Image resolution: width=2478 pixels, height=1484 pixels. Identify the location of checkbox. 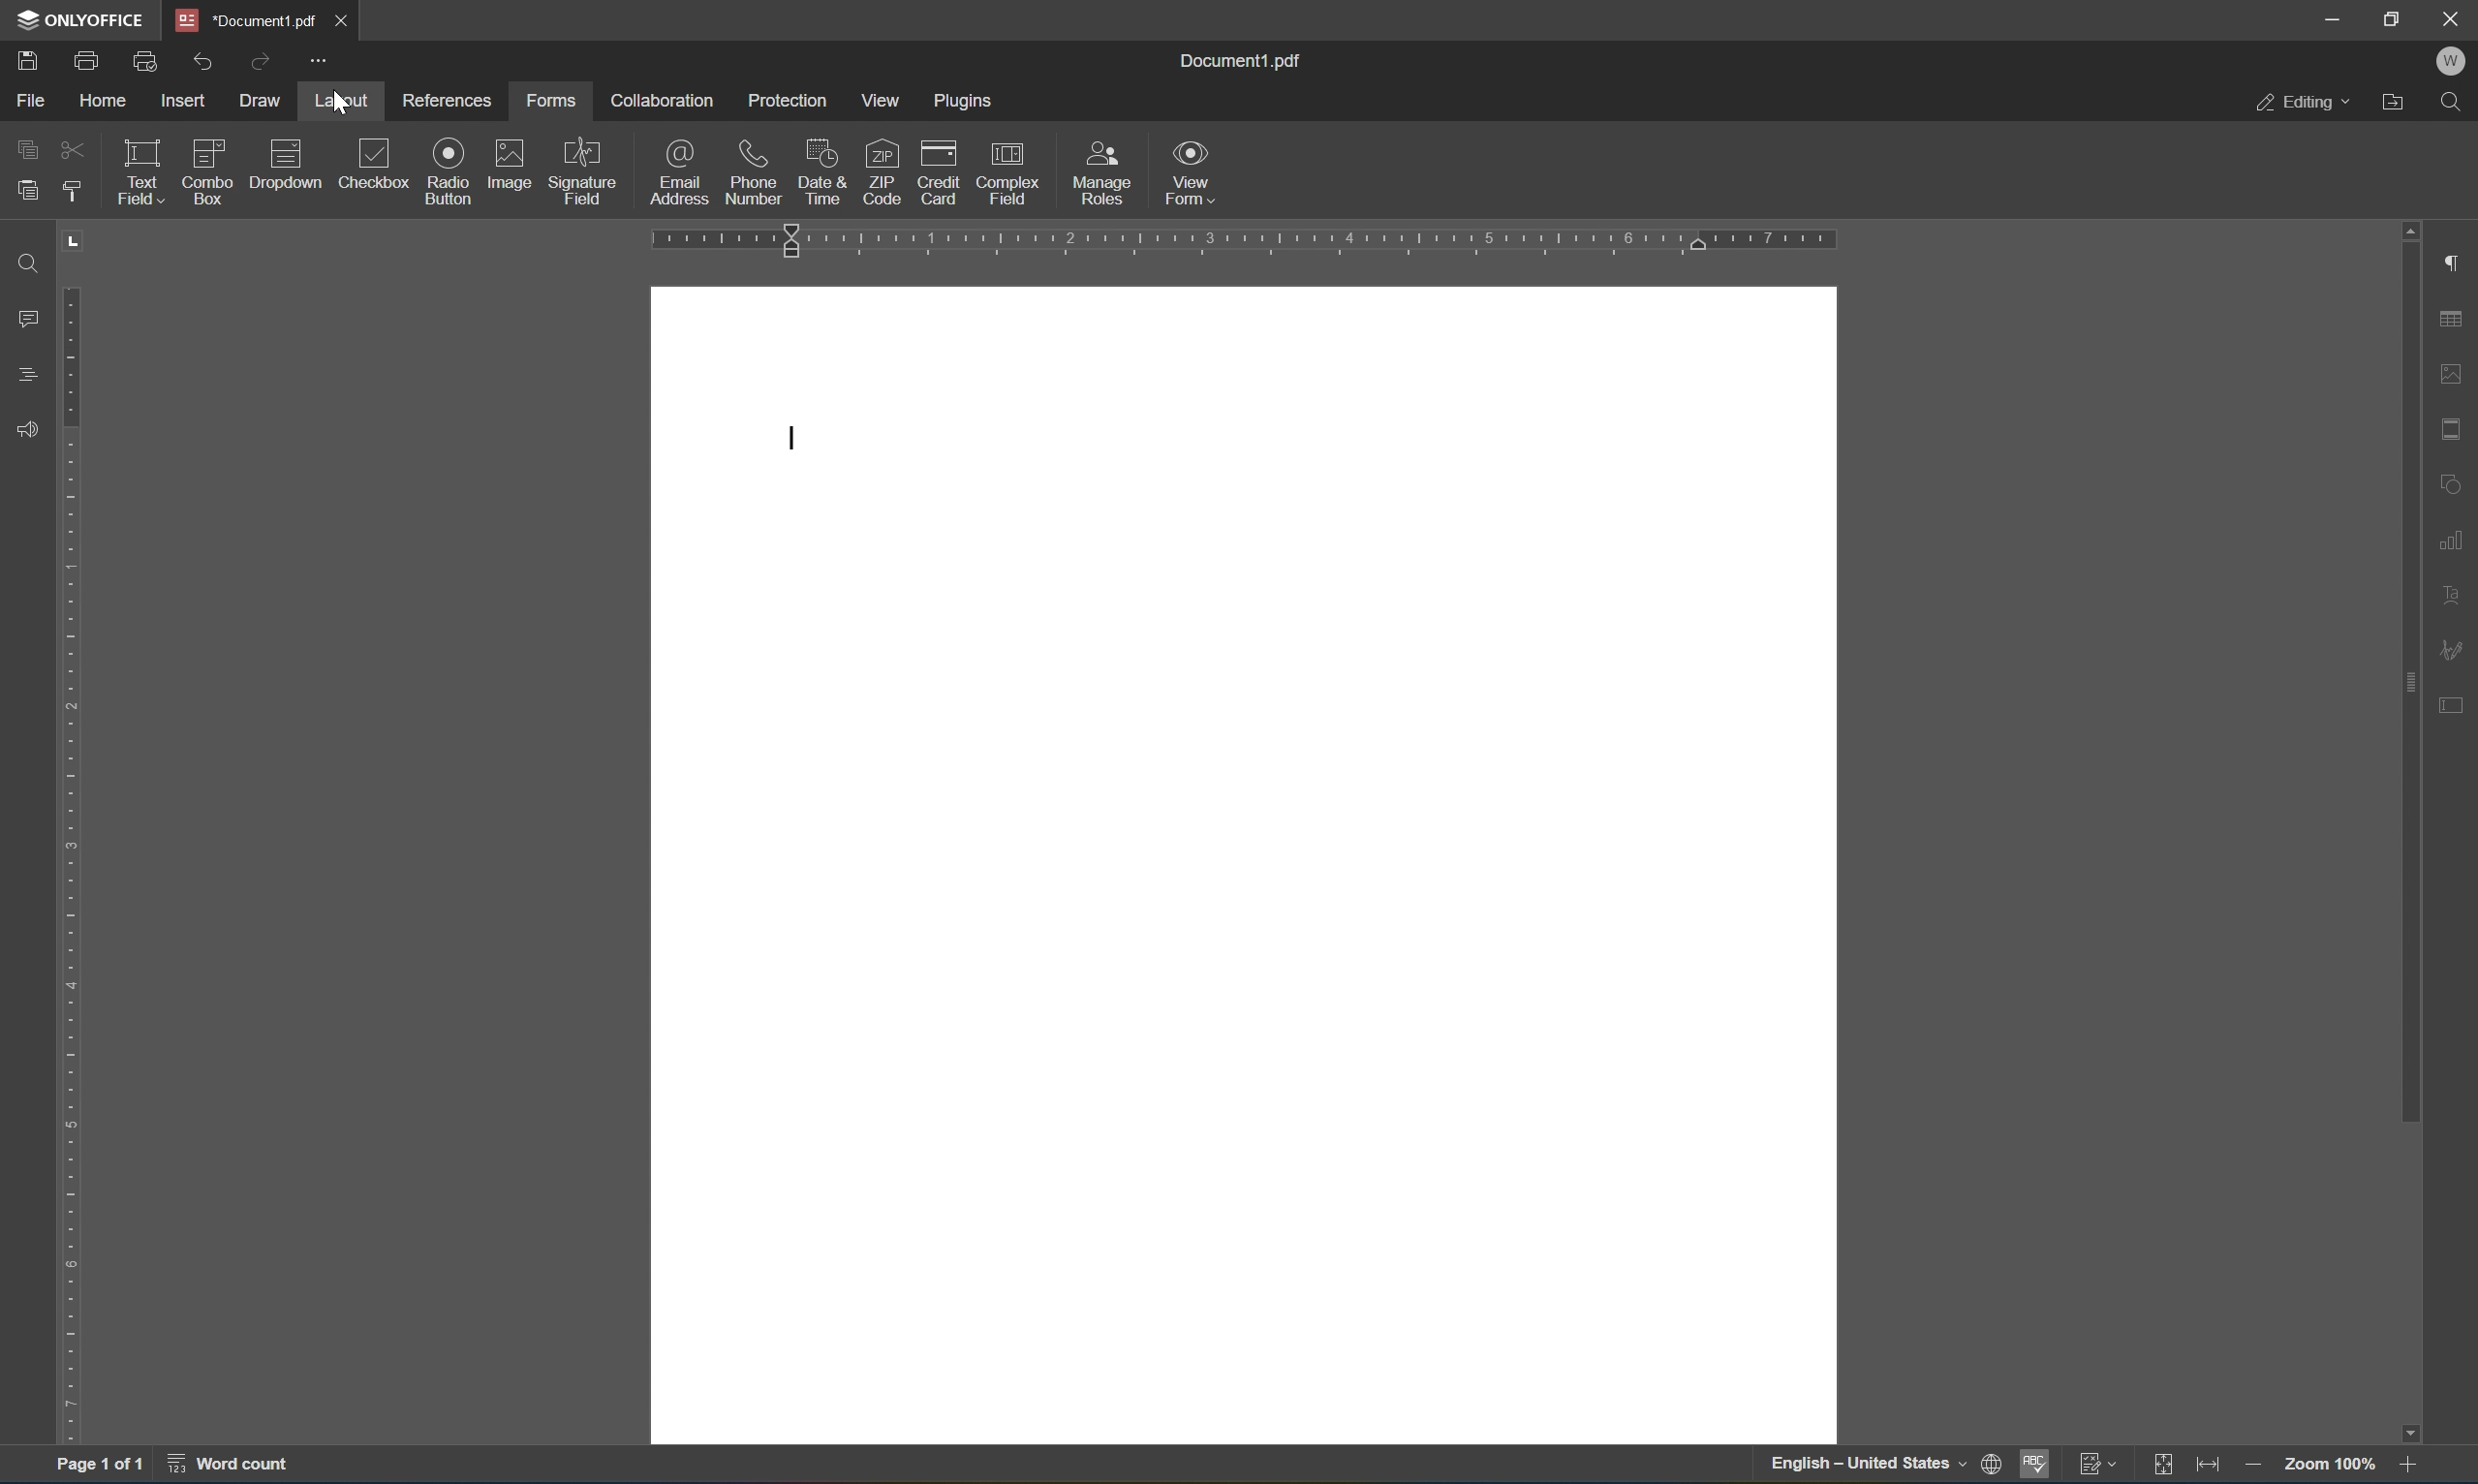
(373, 163).